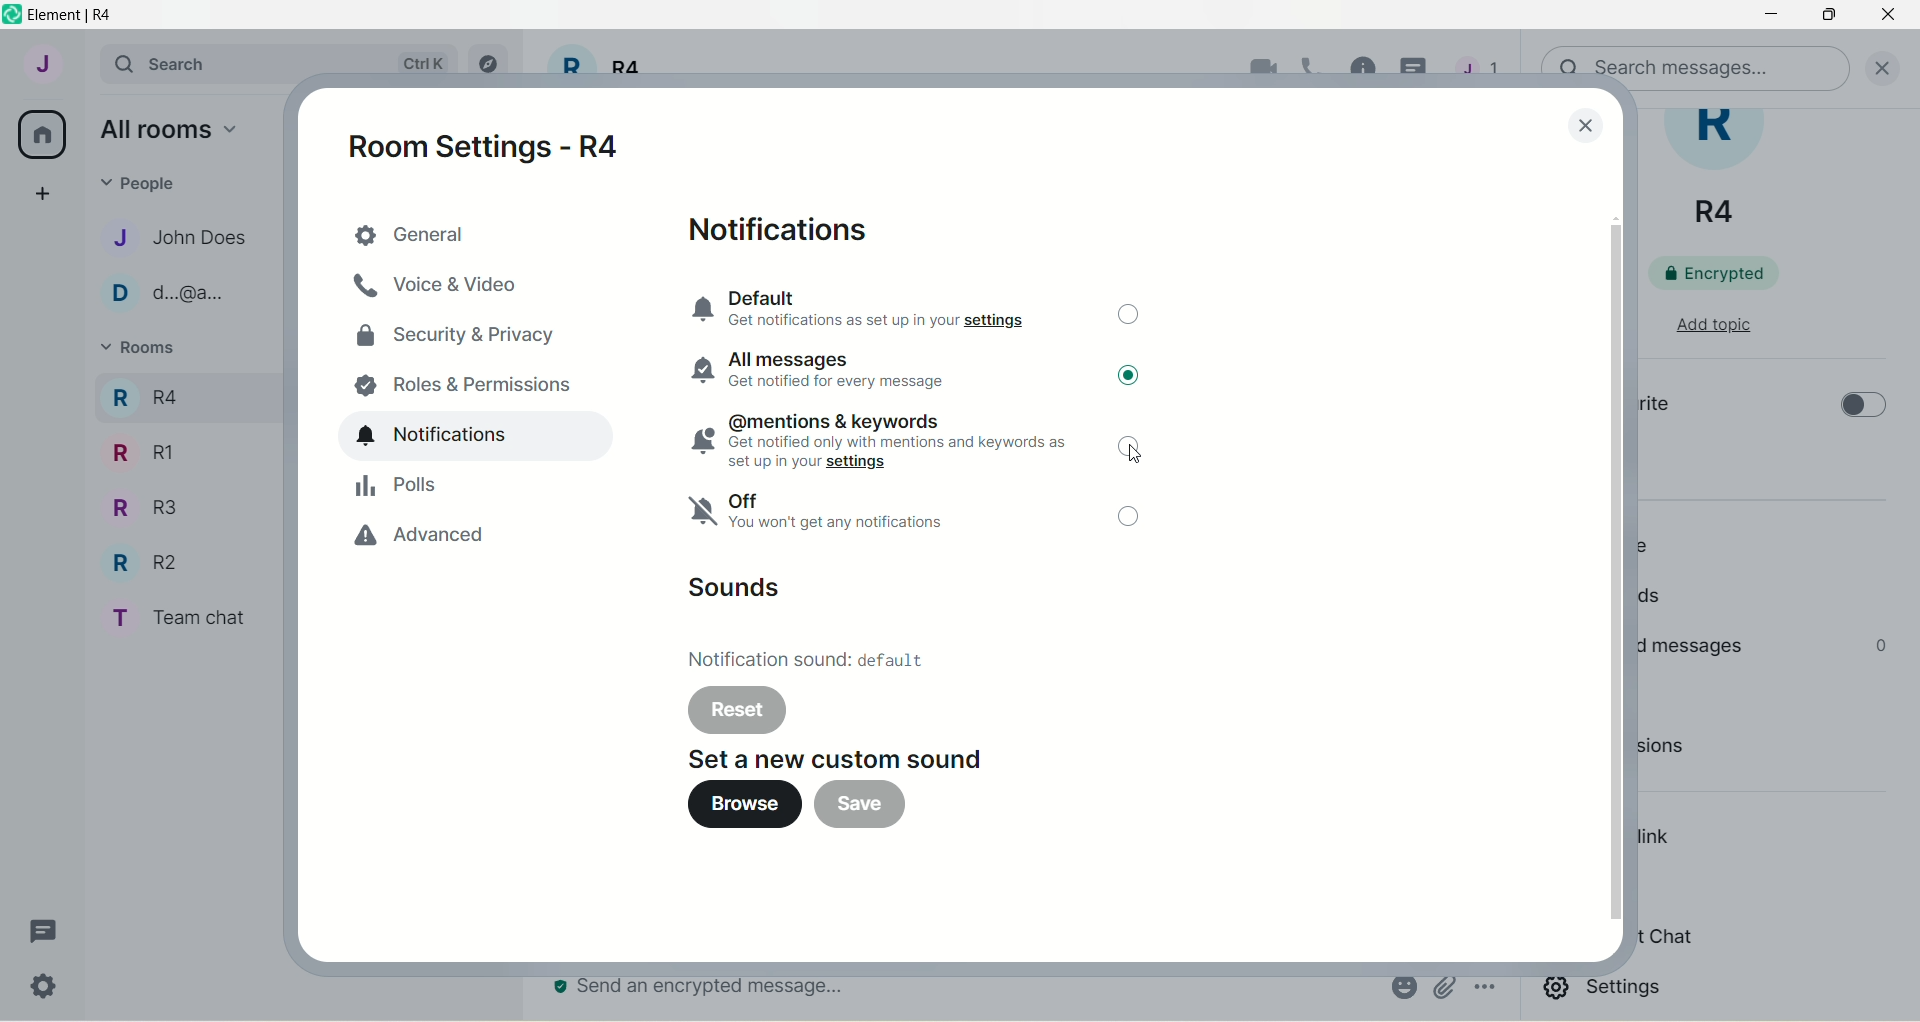 Image resolution: width=1920 pixels, height=1022 pixels. Describe the element at coordinates (834, 518) in the screenshot. I see `nN ort
™ You won't get any notifications` at that location.